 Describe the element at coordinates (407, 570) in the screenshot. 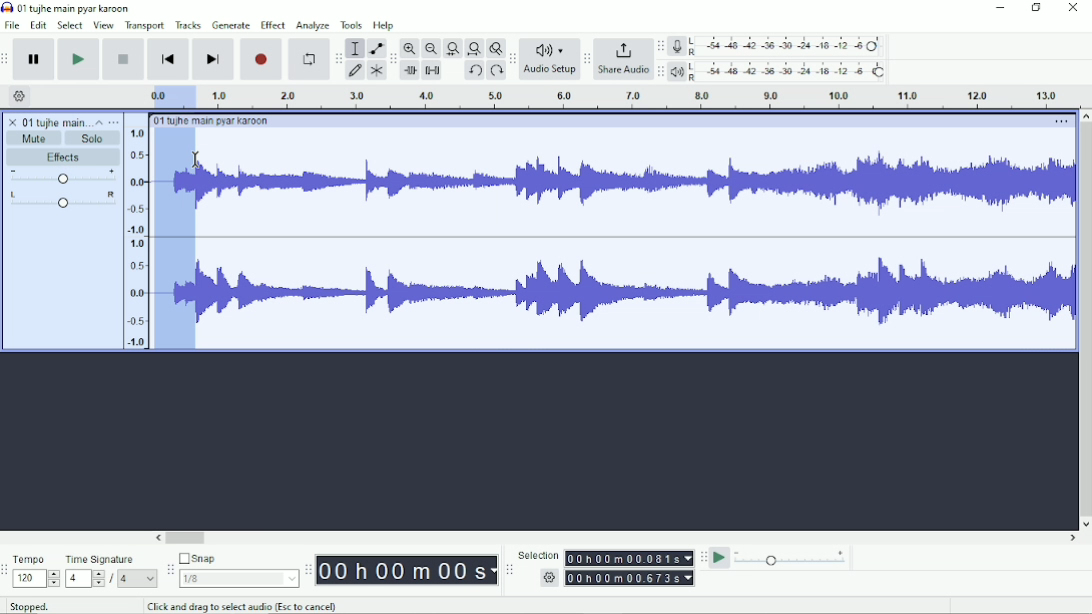

I see `00 h 00 m 00s` at that location.